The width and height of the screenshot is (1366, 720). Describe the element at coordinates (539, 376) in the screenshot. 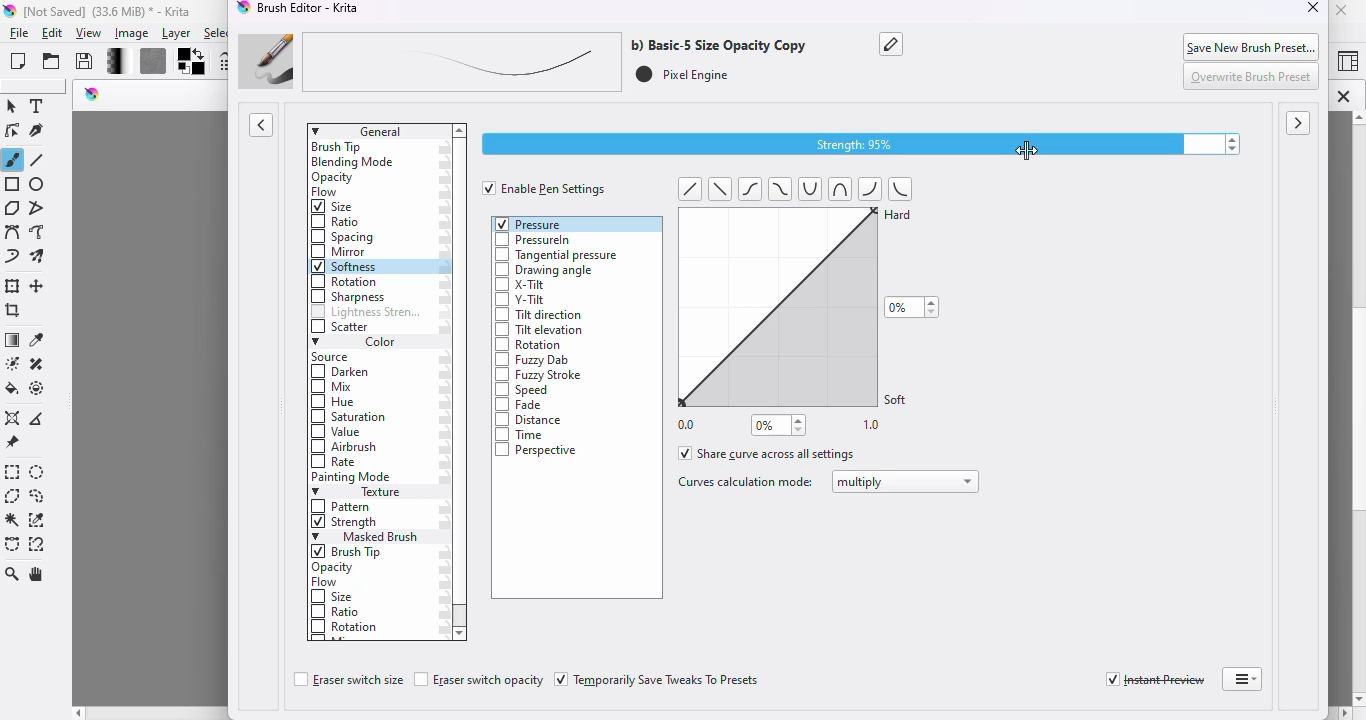

I see `fuzzy stroke` at that location.